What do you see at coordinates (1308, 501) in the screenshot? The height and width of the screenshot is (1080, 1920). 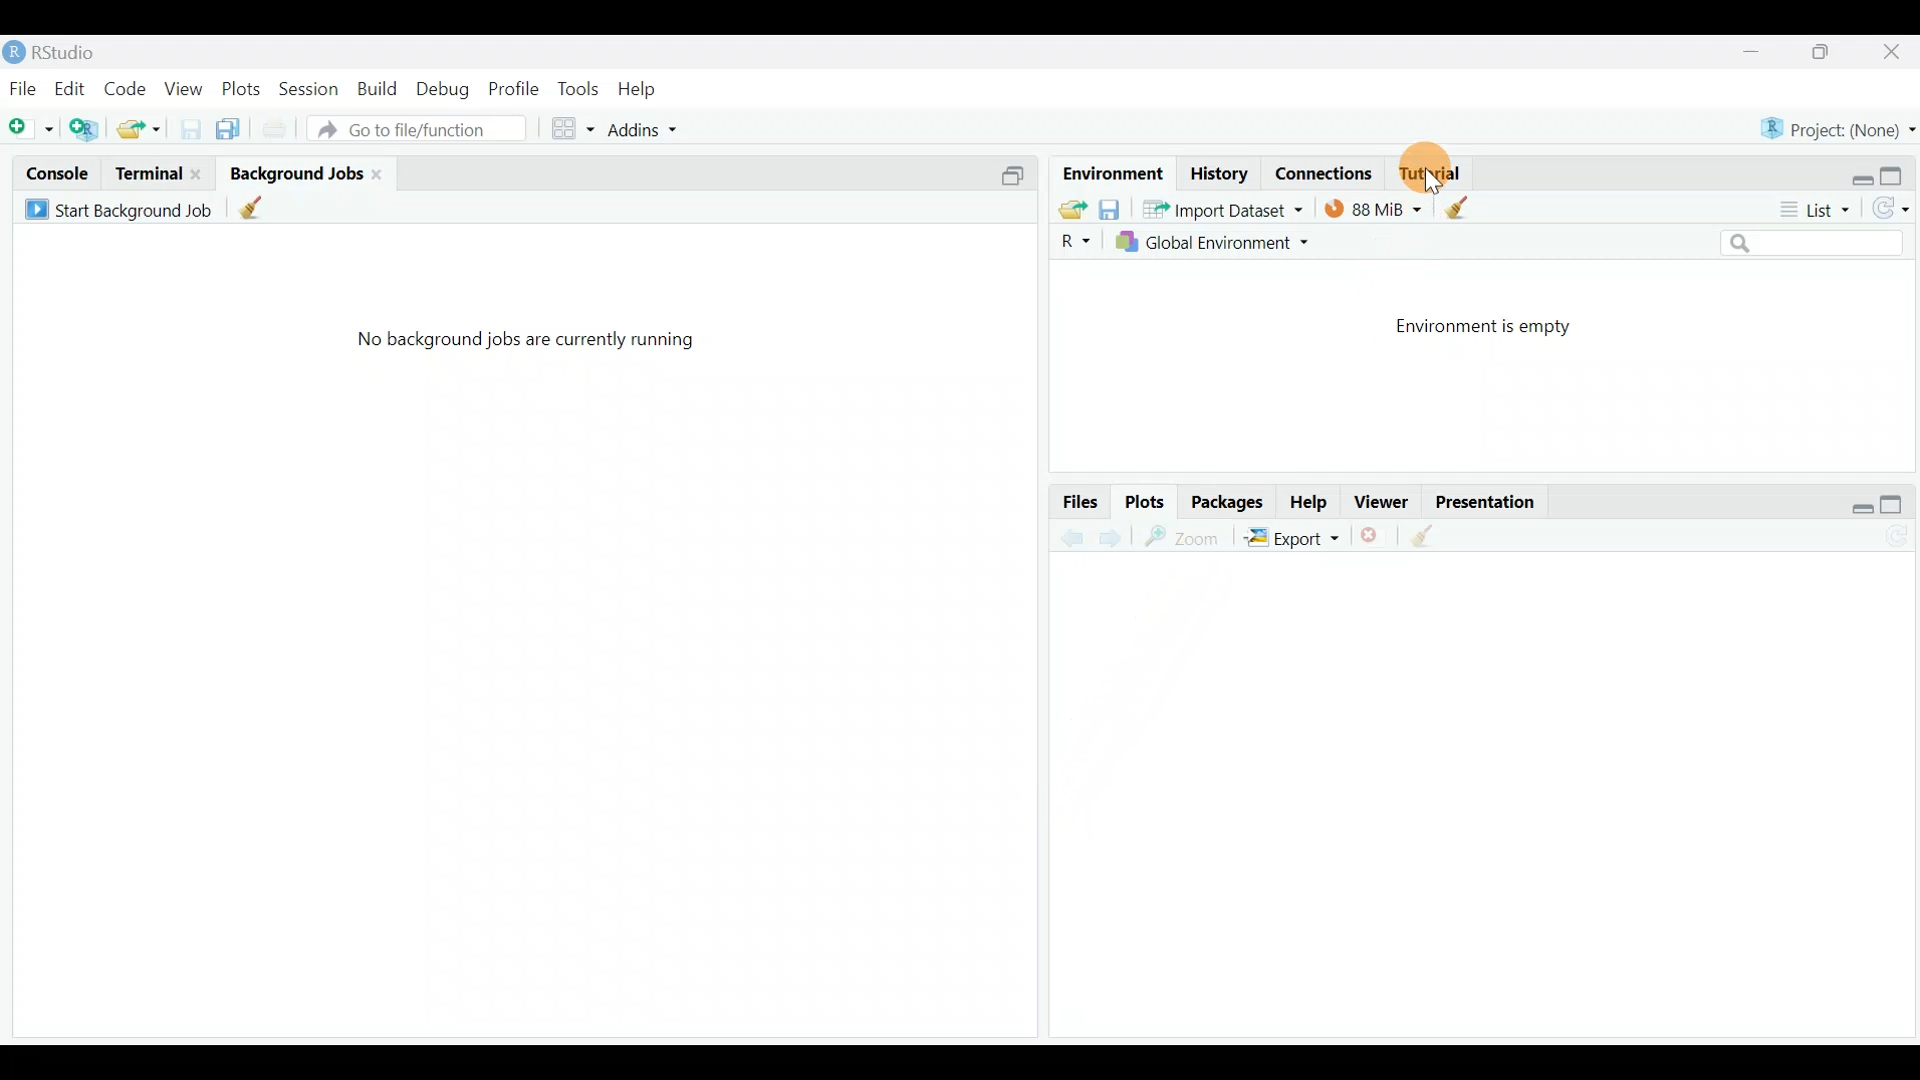 I see `Help` at bounding box center [1308, 501].